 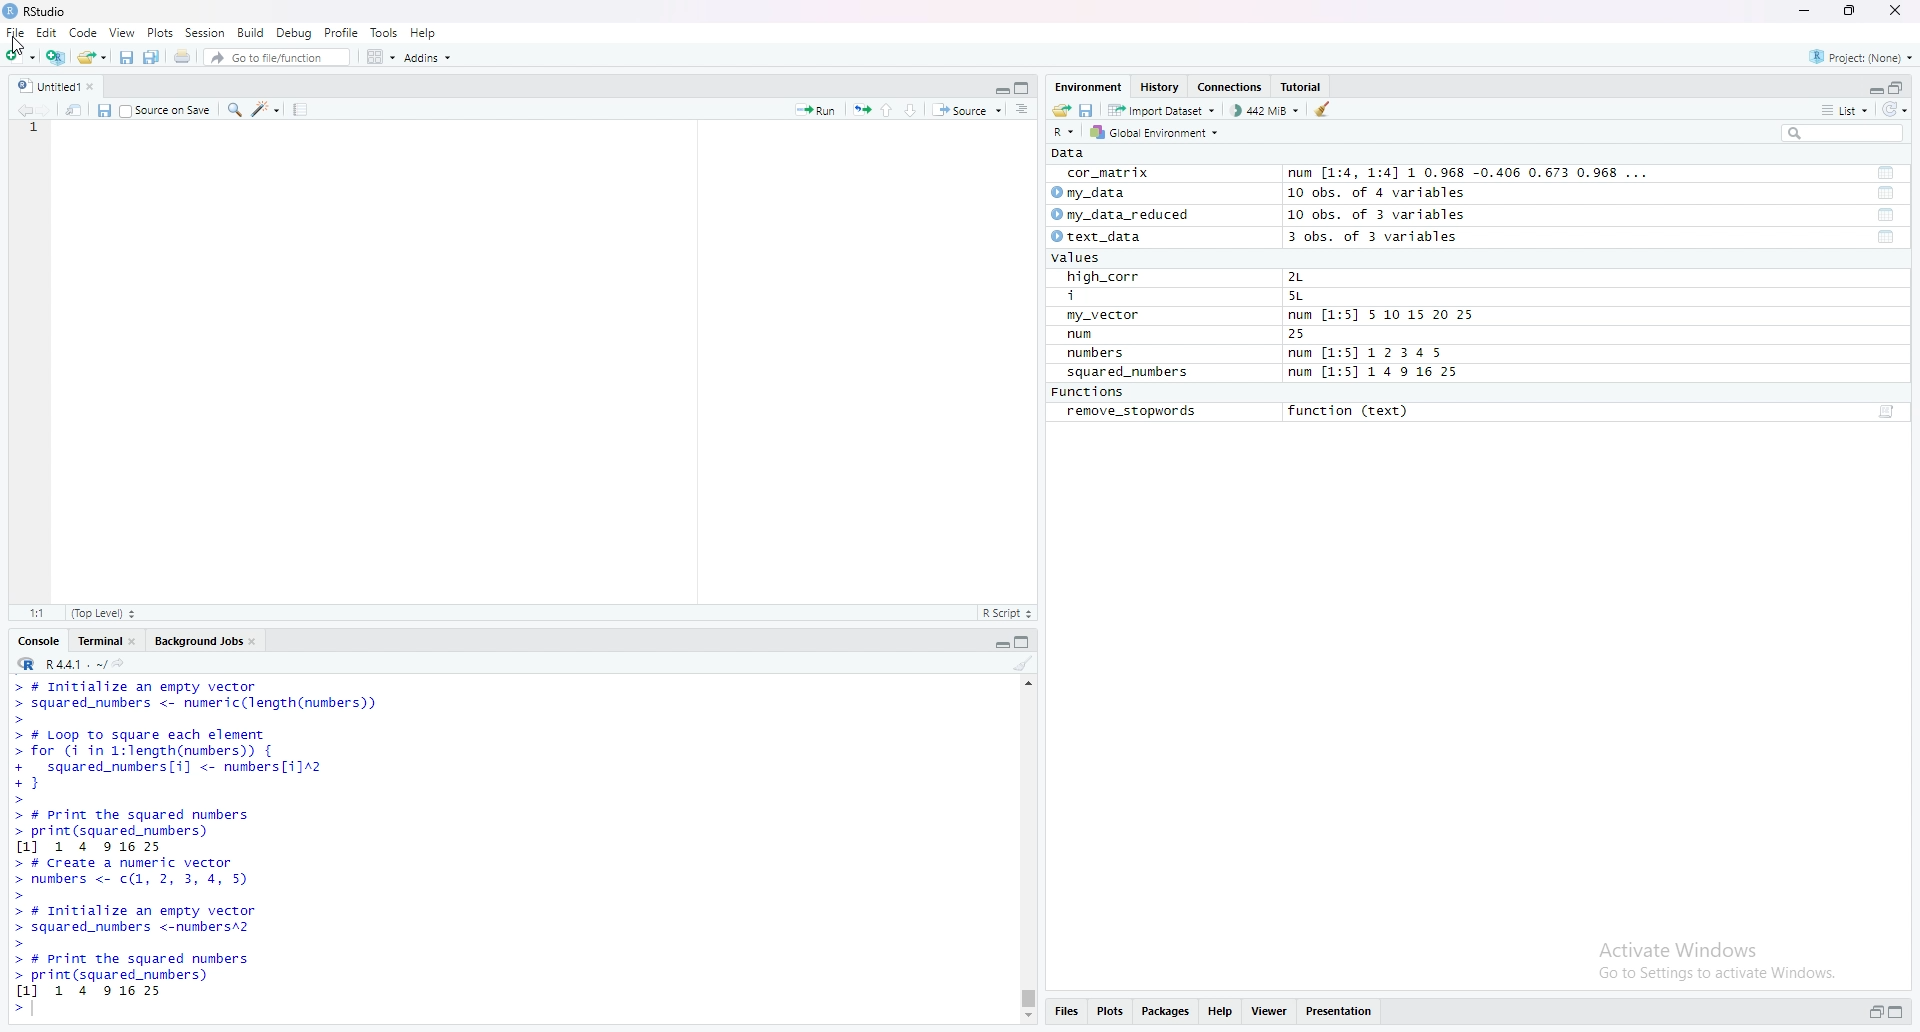 I want to click on num [1:5] 12345, so click(x=1368, y=353).